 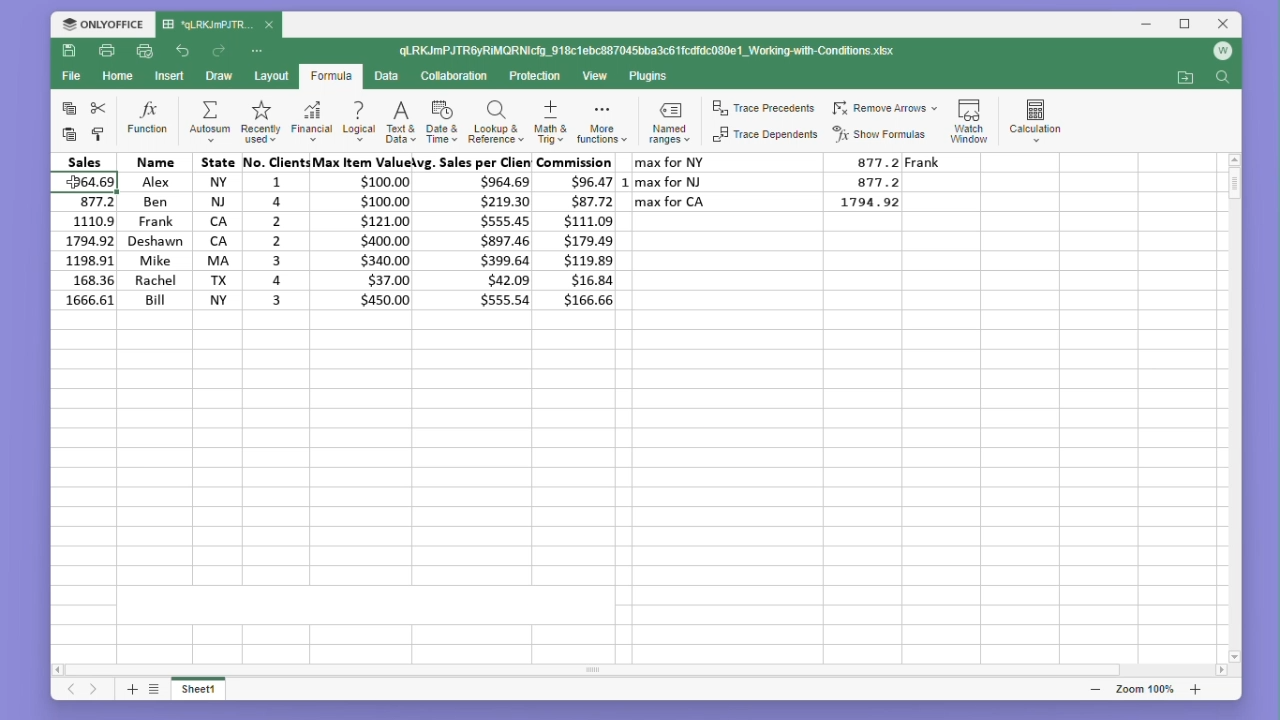 What do you see at coordinates (1181, 25) in the screenshot?
I see `Maximize` at bounding box center [1181, 25].